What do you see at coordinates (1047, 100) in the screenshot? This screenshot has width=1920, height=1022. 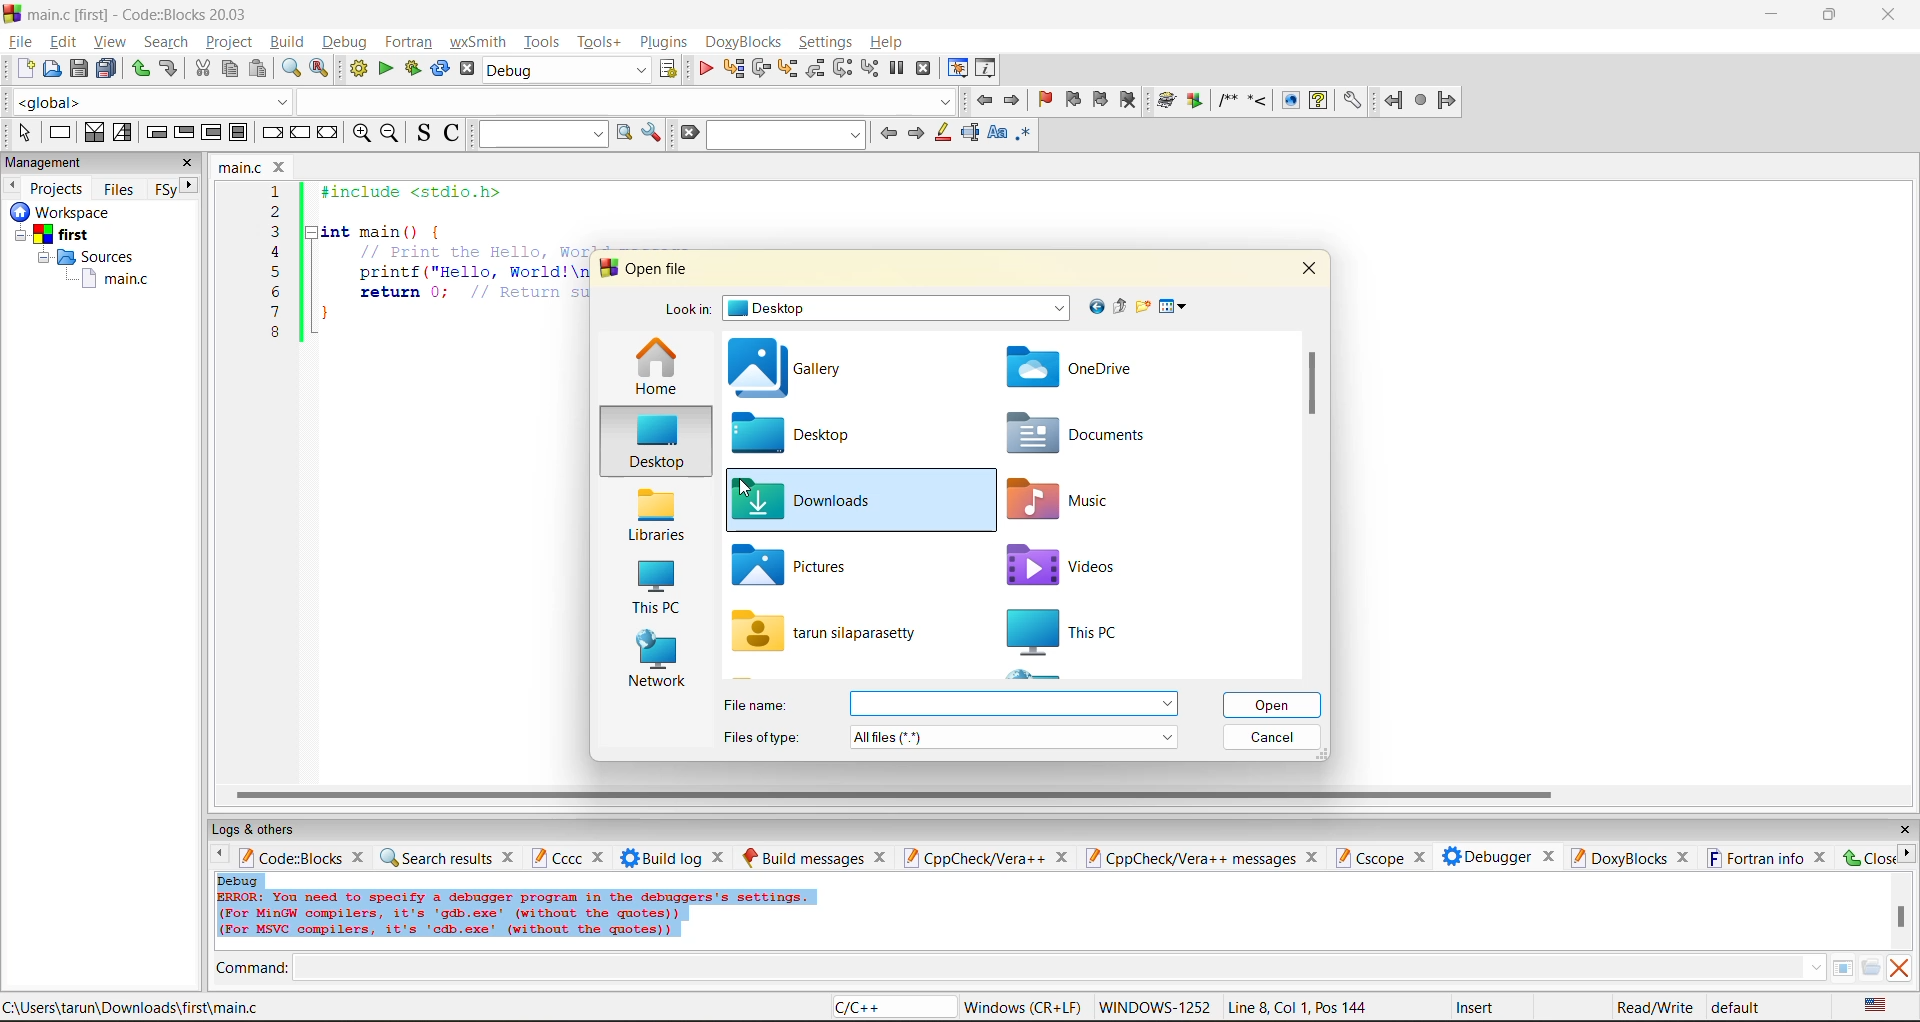 I see `toggle bookmark` at bounding box center [1047, 100].